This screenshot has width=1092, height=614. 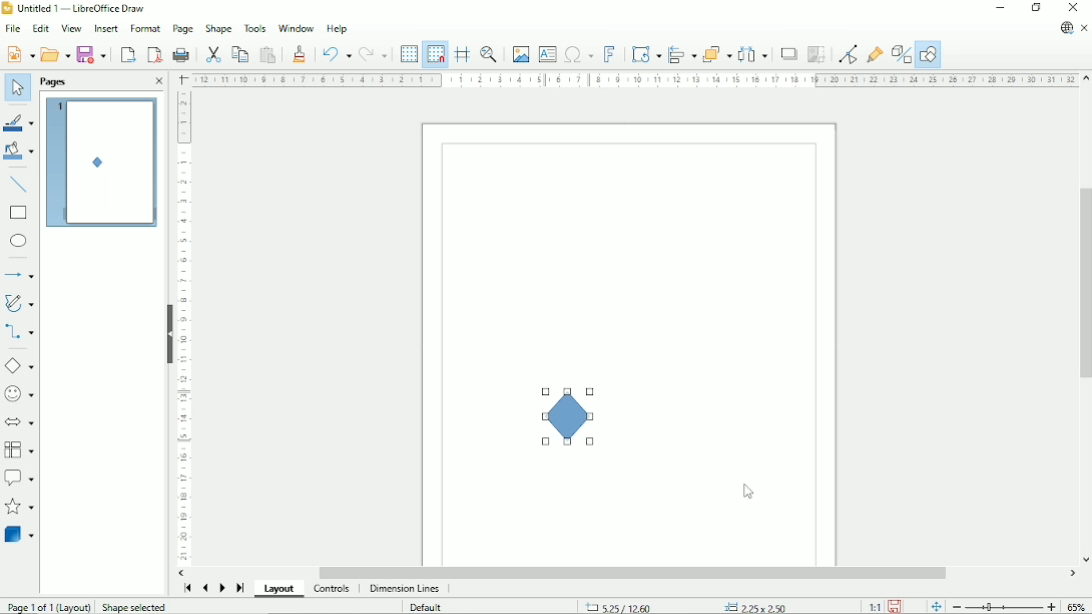 I want to click on Preview, so click(x=103, y=163).